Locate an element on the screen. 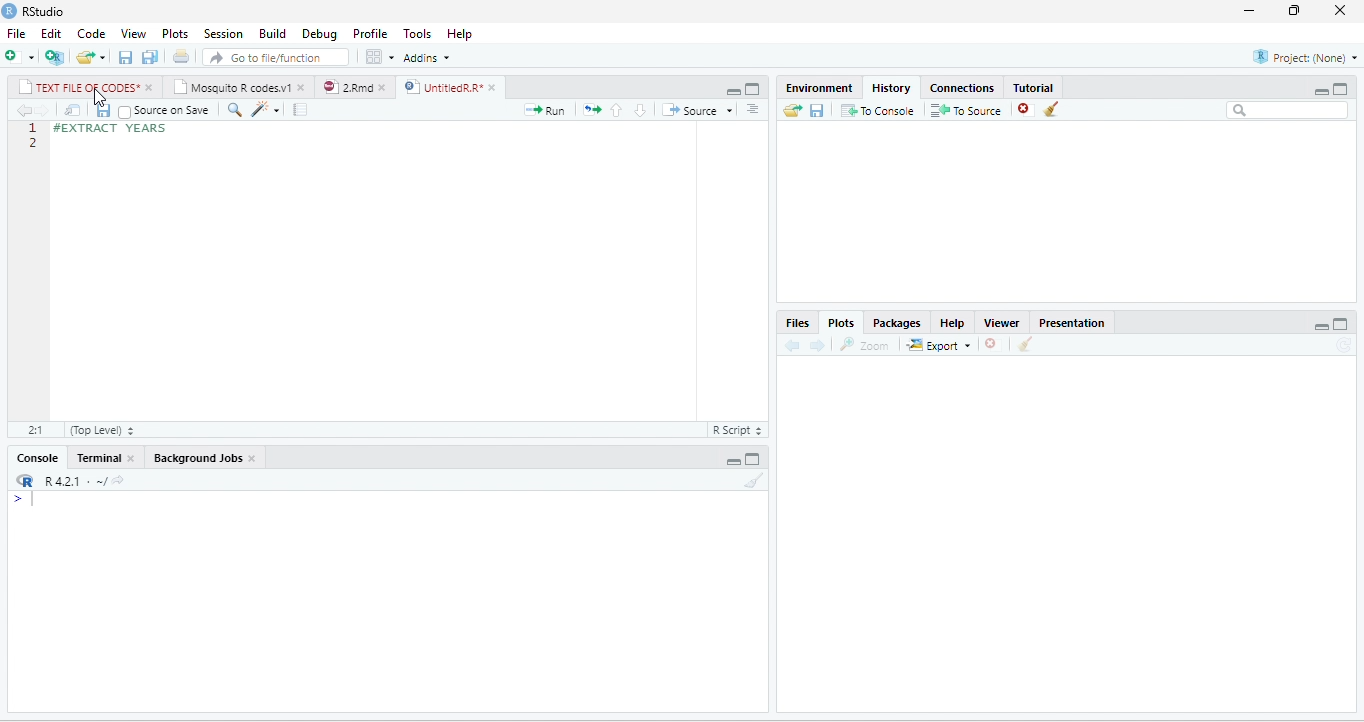 Image resolution: width=1364 pixels, height=722 pixels. back is located at coordinates (23, 110).